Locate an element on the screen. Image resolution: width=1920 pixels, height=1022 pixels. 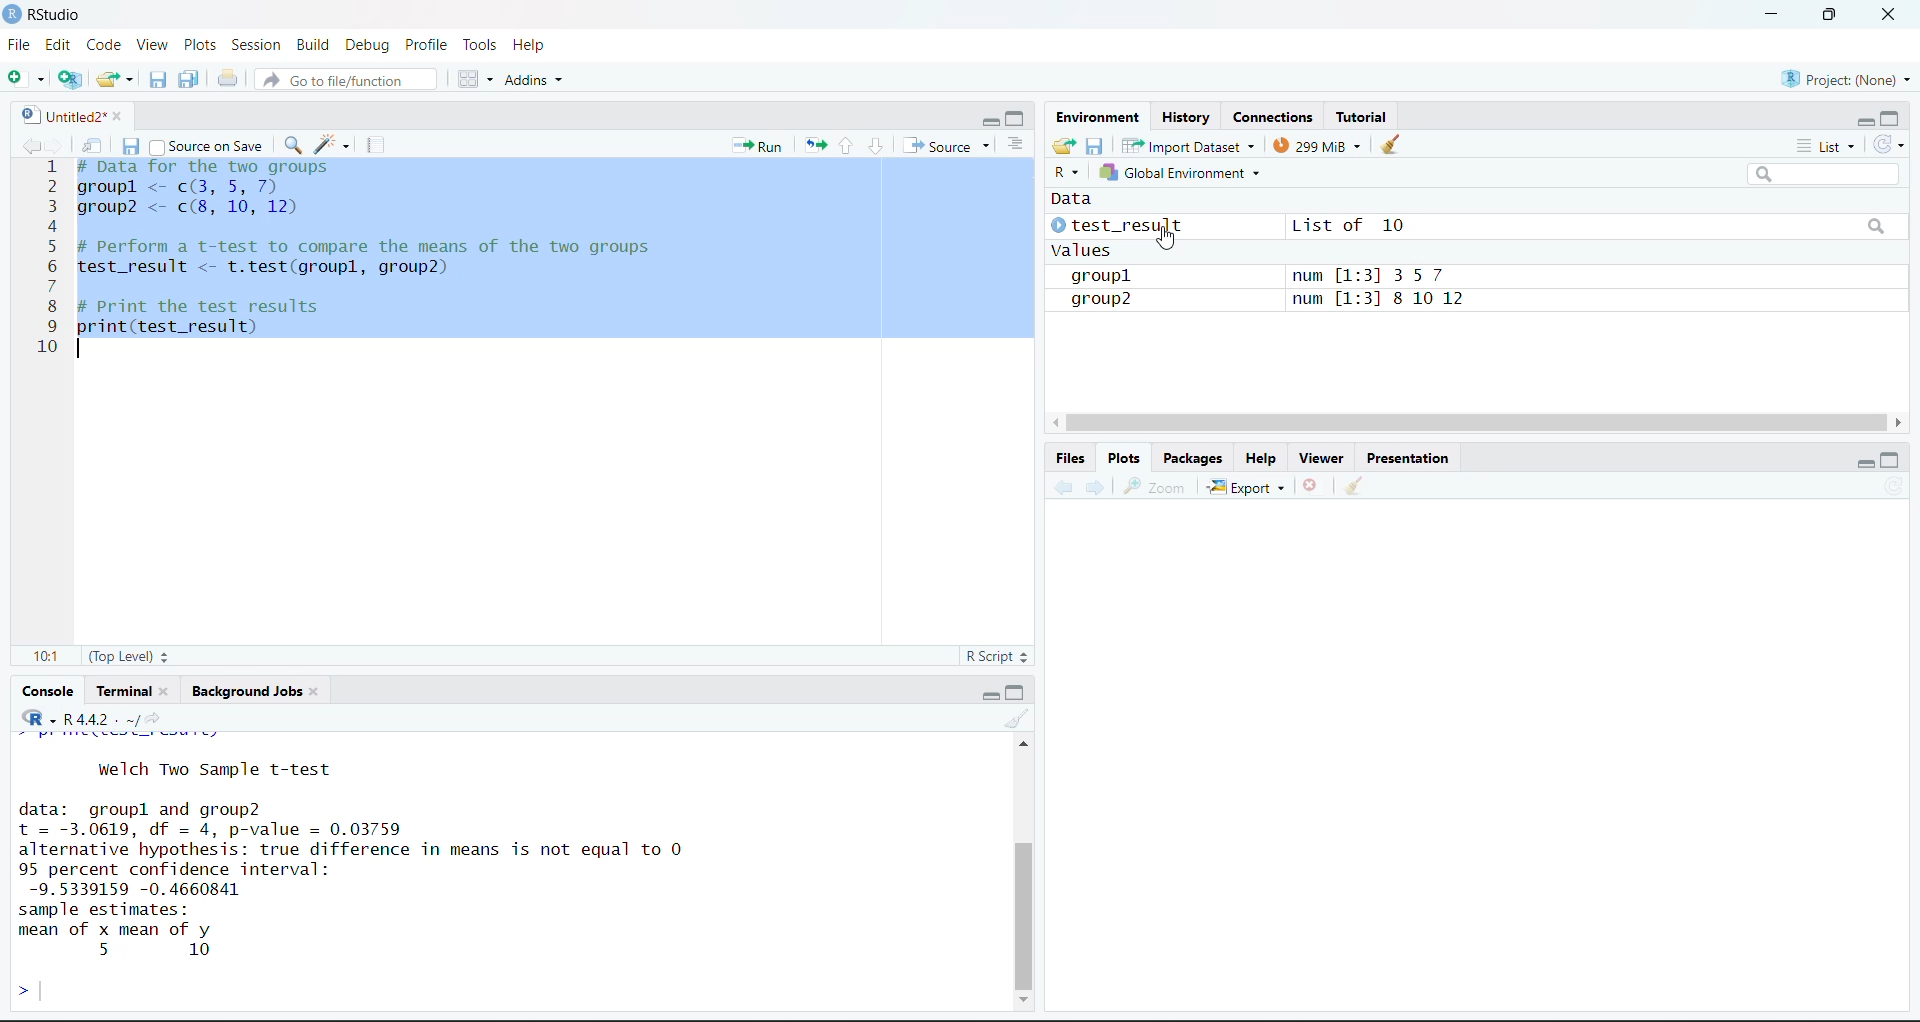
> is located at coordinates (20, 988).